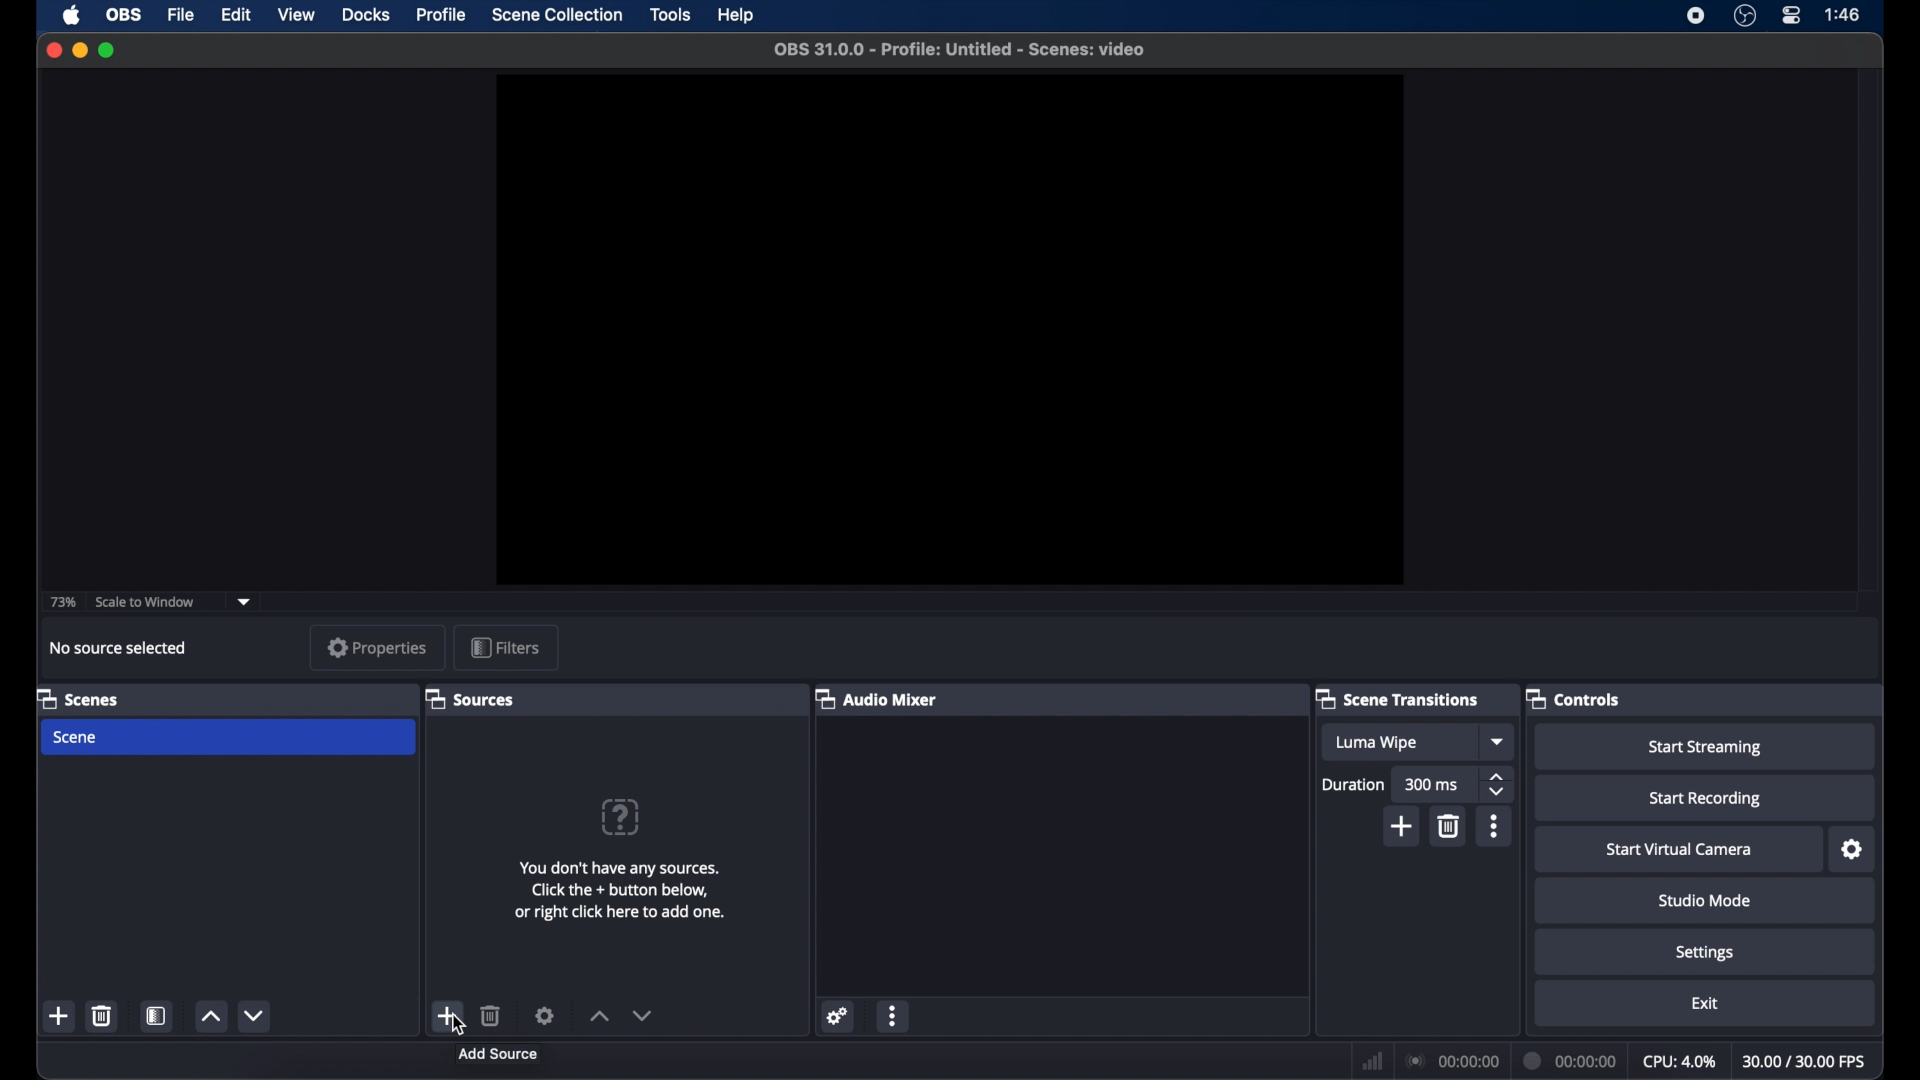 This screenshot has width=1920, height=1080. I want to click on duration, so click(1352, 785).